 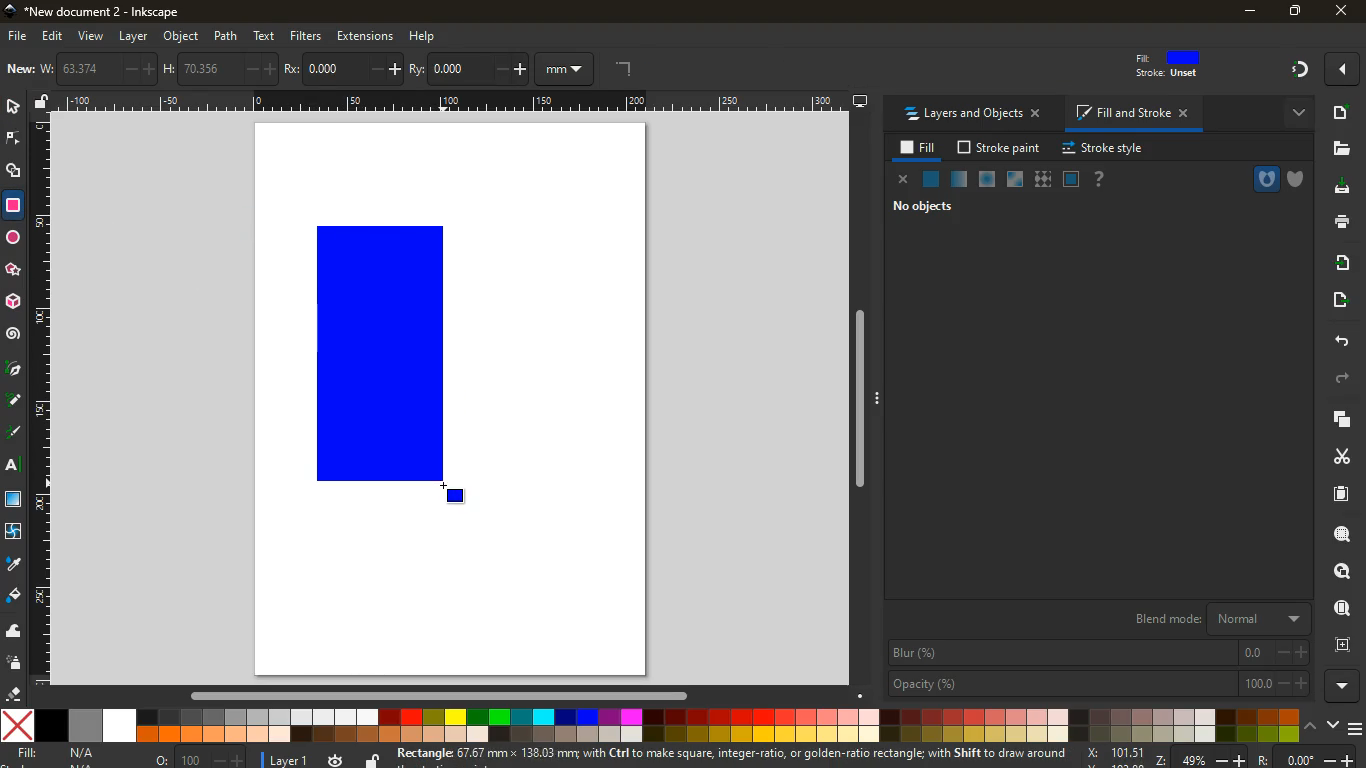 What do you see at coordinates (14, 594) in the screenshot?
I see `fill` at bounding box center [14, 594].